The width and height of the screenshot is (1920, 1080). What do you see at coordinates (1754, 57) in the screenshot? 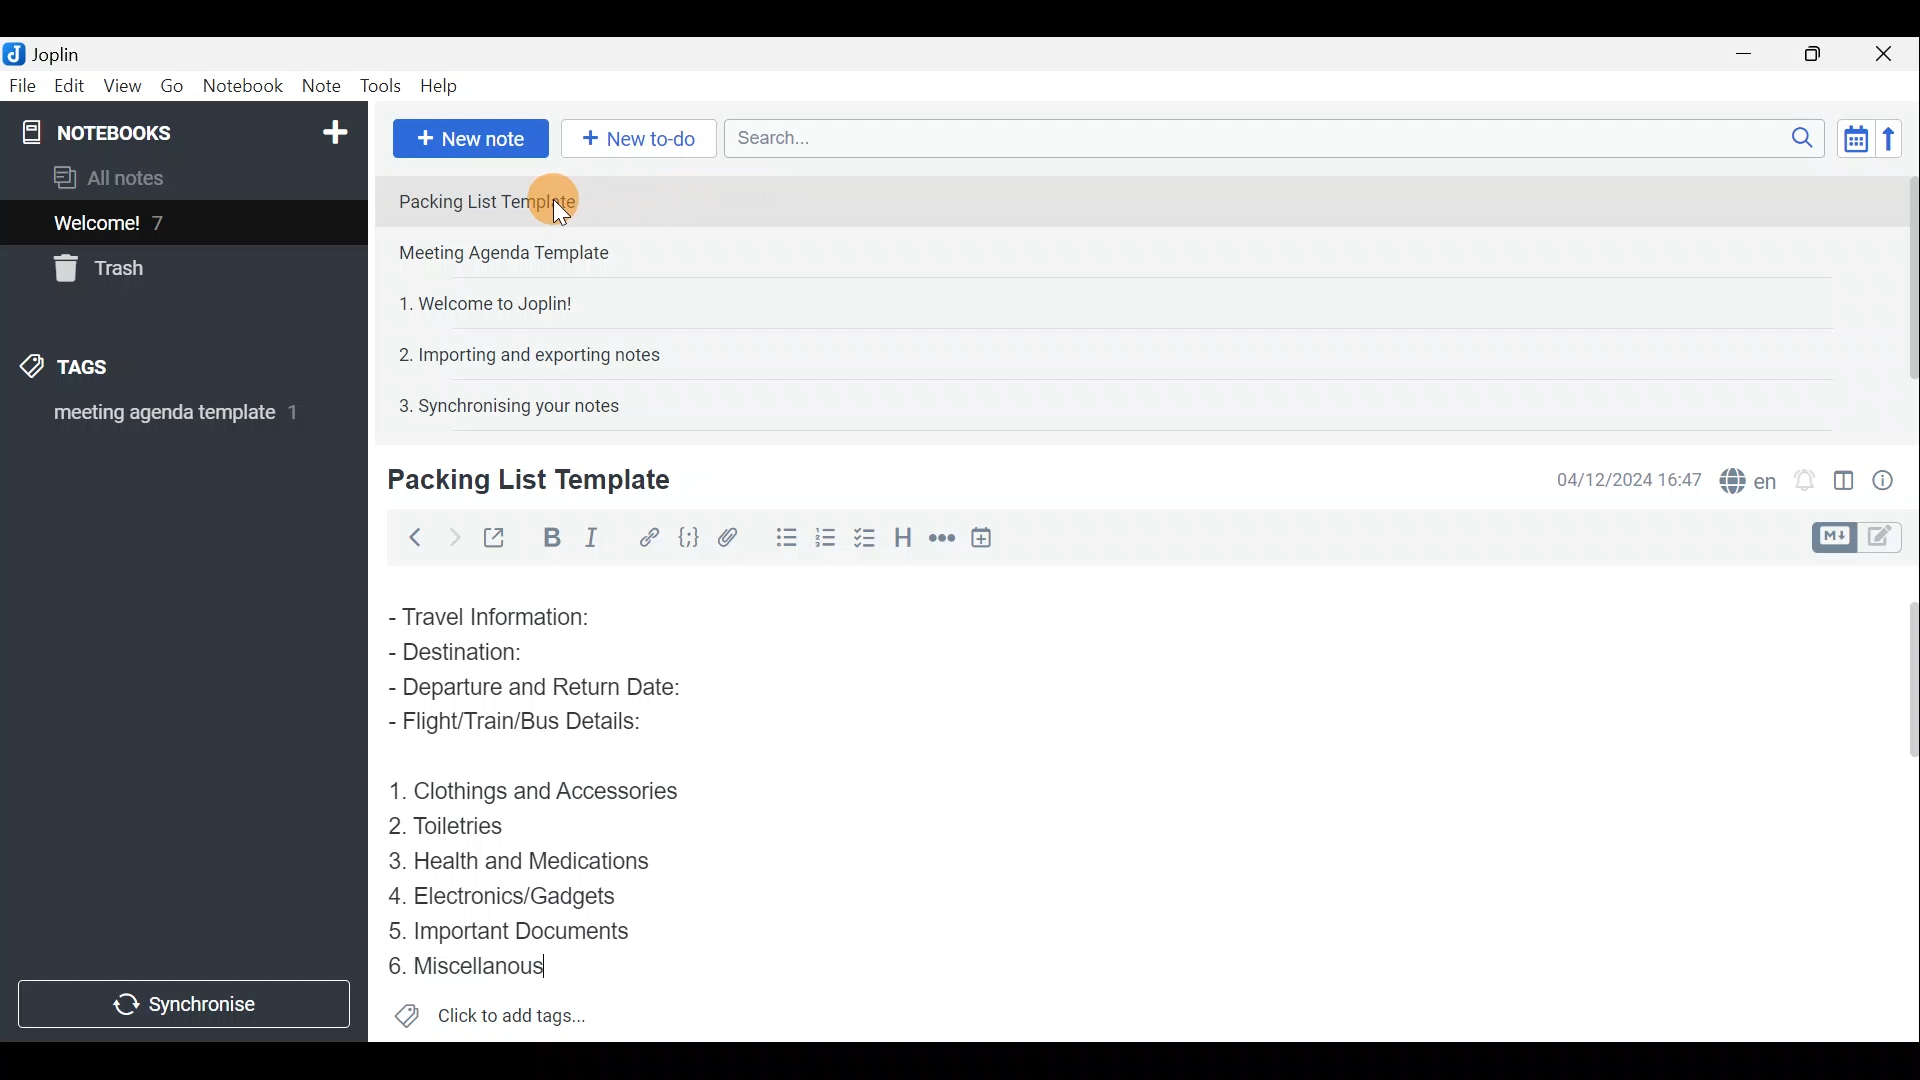
I see `Minimise` at bounding box center [1754, 57].